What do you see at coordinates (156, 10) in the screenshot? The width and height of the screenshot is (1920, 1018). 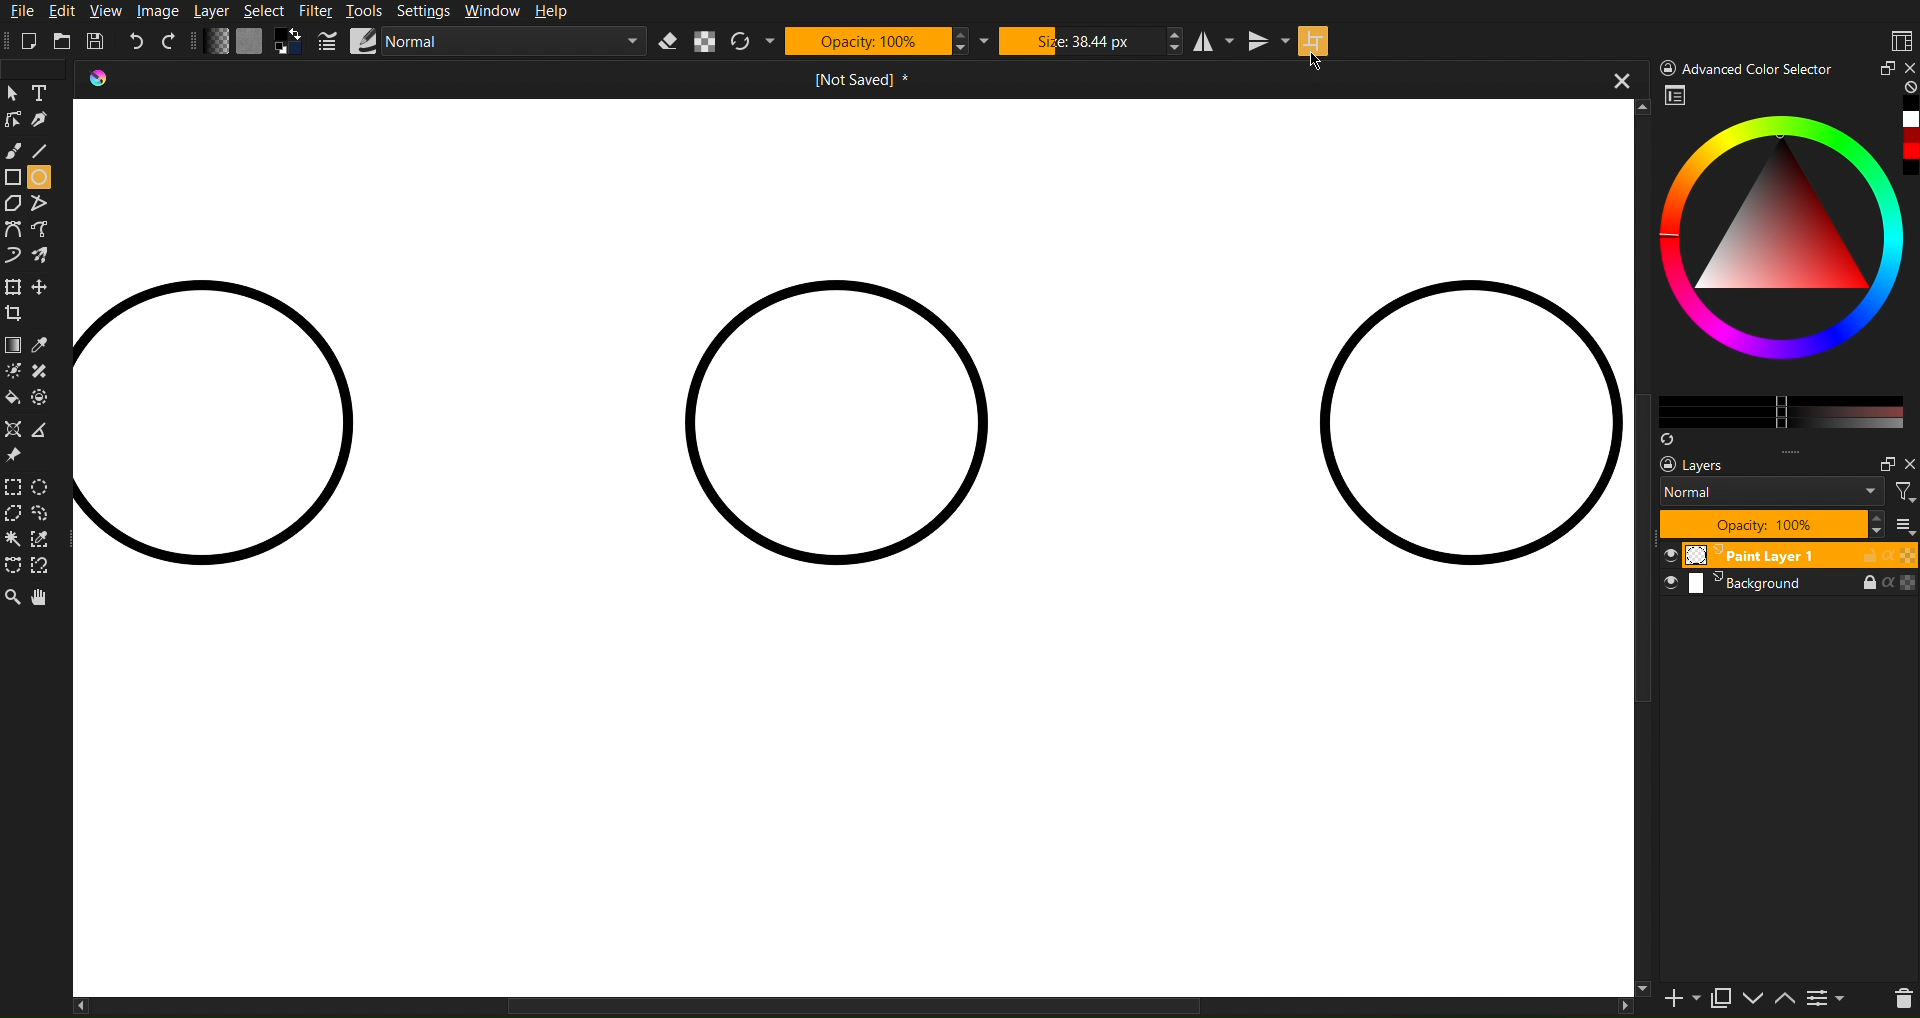 I see `Image` at bounding box center [156, 10].